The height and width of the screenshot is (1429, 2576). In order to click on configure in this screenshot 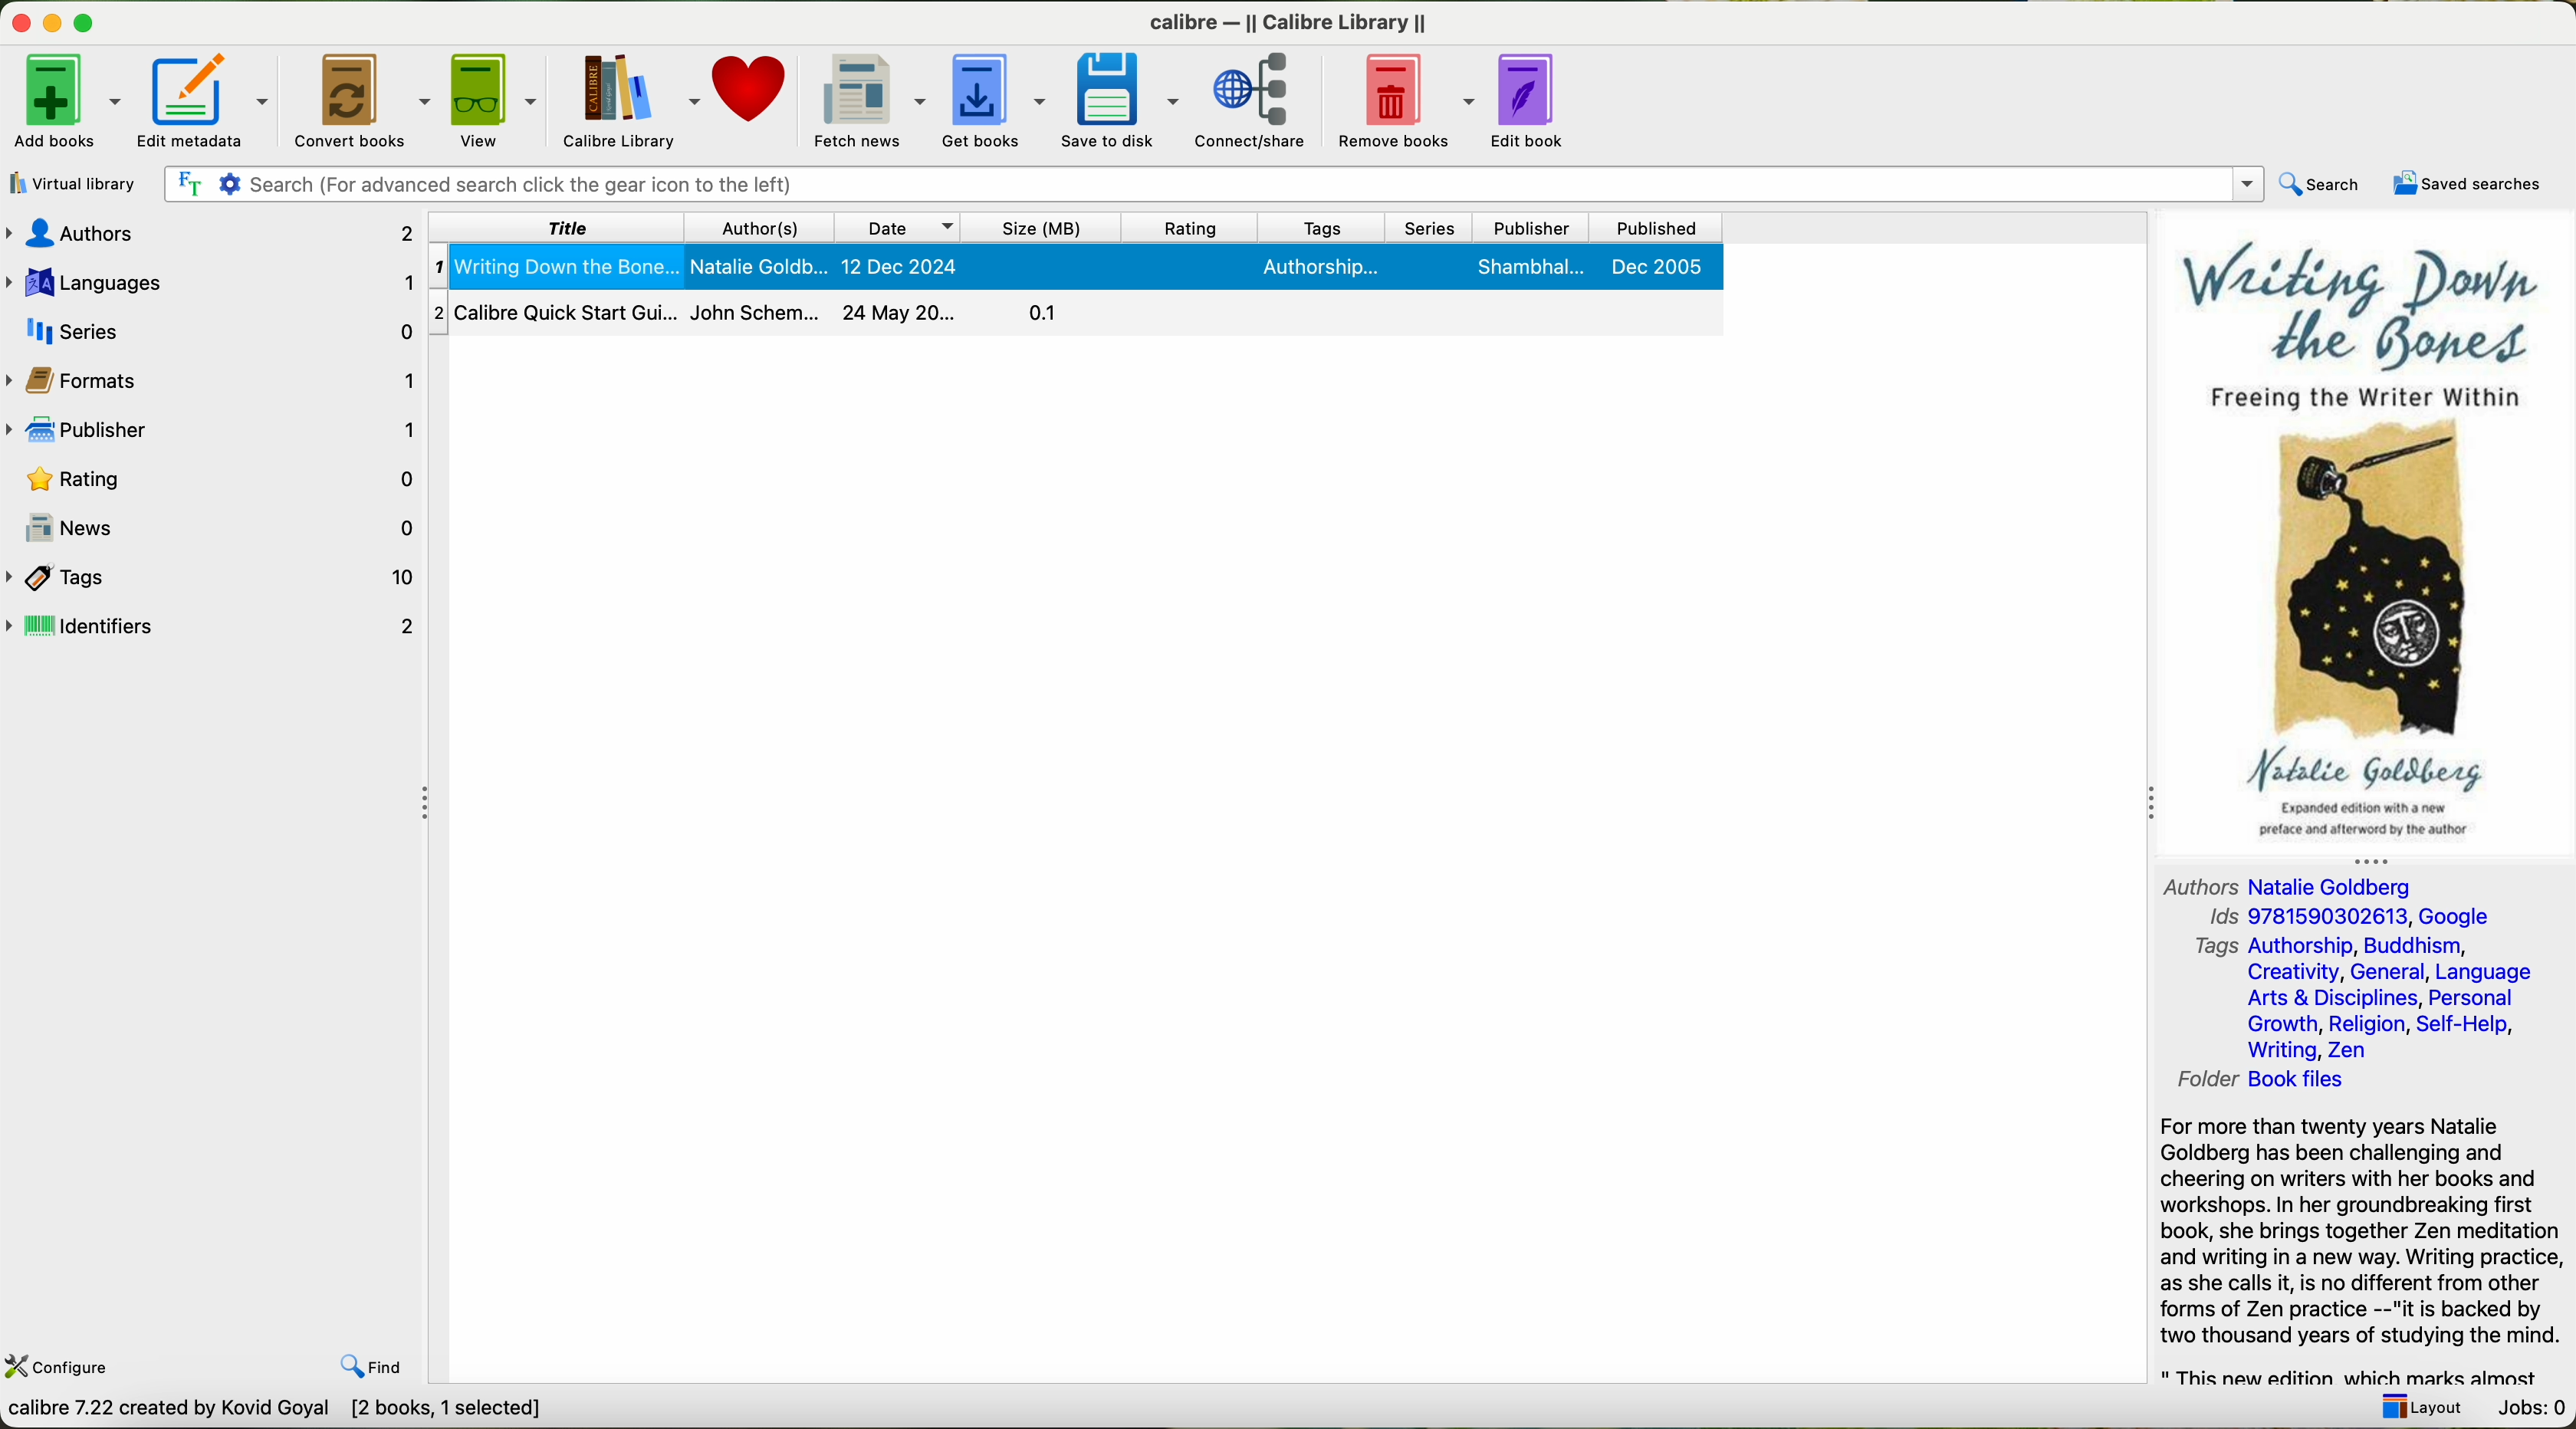, I will do `click(60, 1370)`.